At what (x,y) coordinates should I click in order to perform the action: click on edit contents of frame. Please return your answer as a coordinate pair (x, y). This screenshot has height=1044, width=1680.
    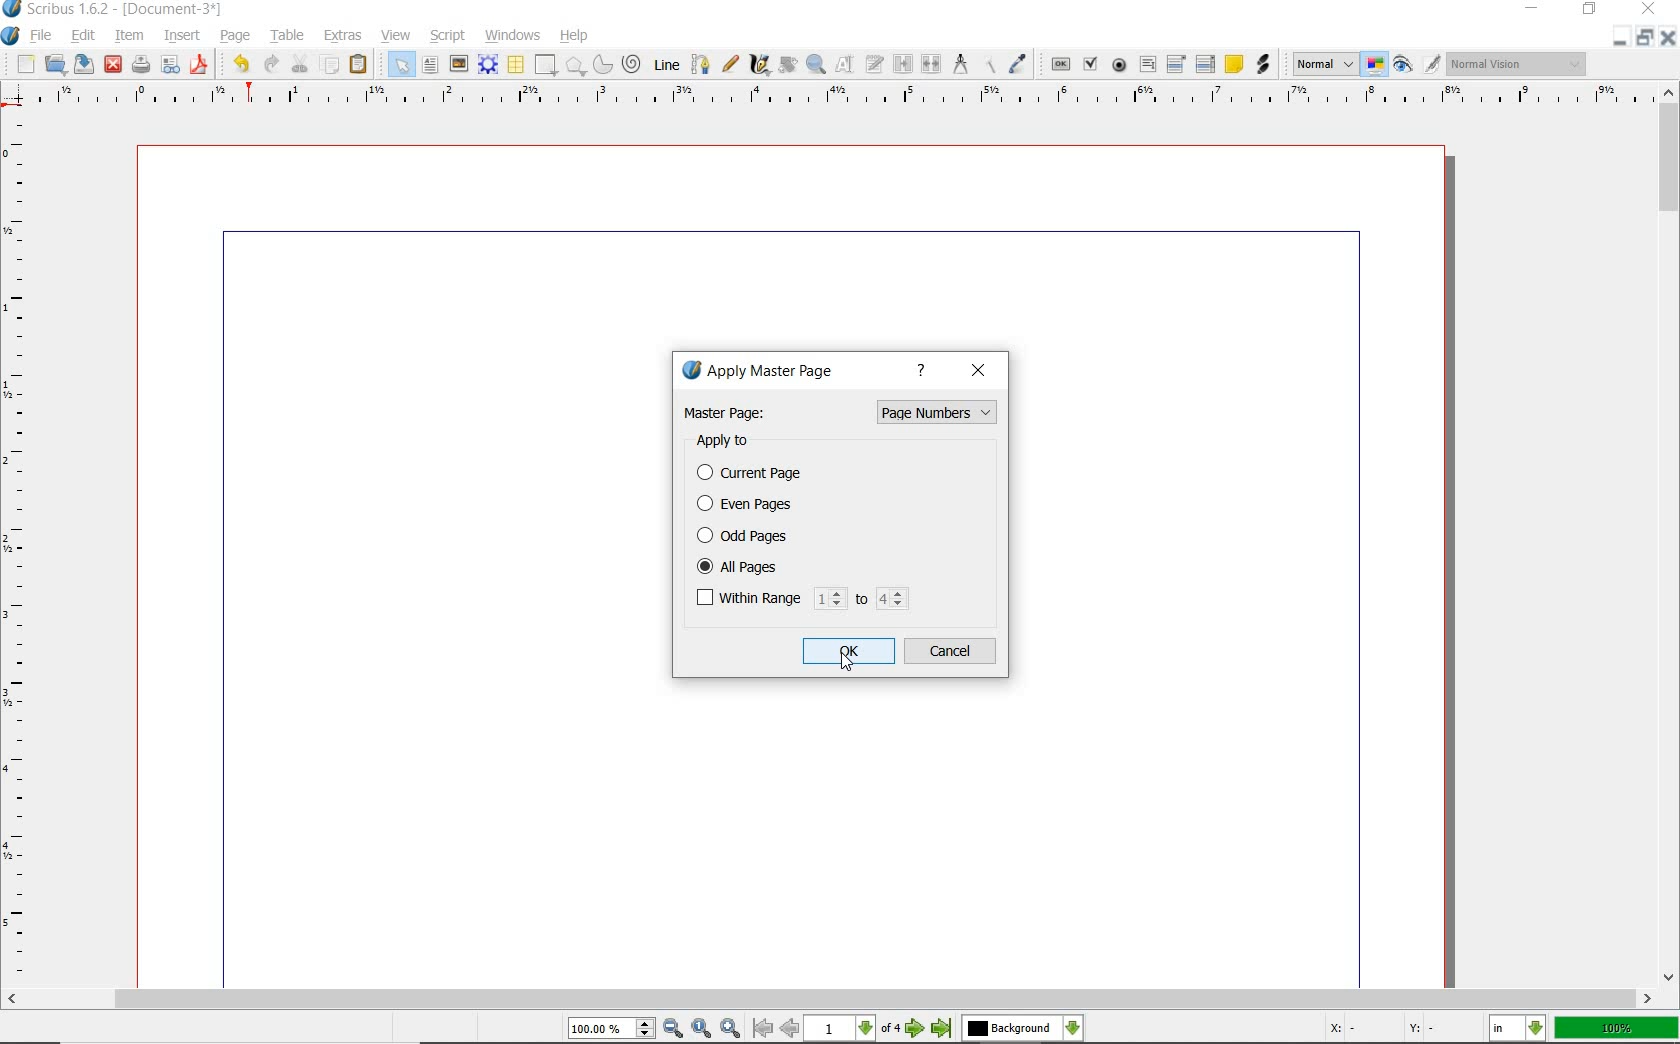
    Looking at the image, I should click on (842, 65).